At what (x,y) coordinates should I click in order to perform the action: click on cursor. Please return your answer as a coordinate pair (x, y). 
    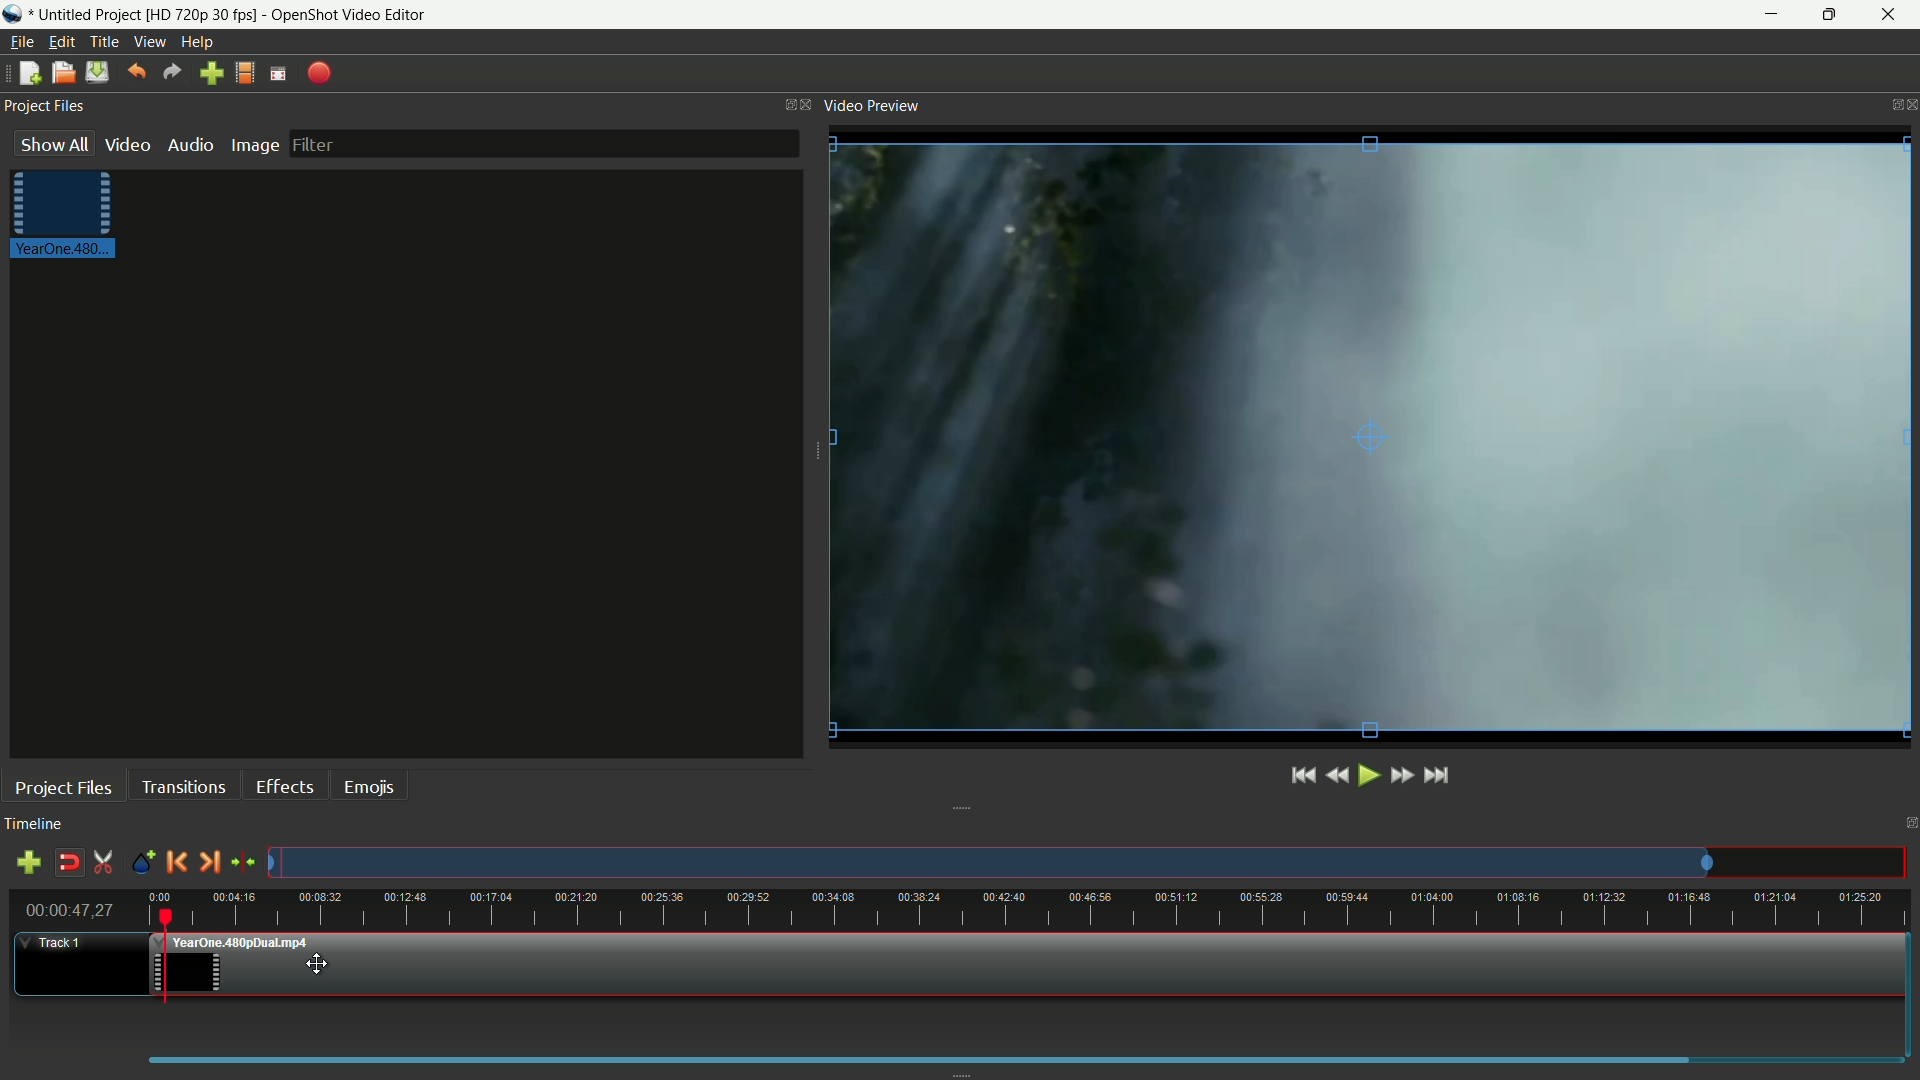
    Looking at the image, I should click on (319, 961).